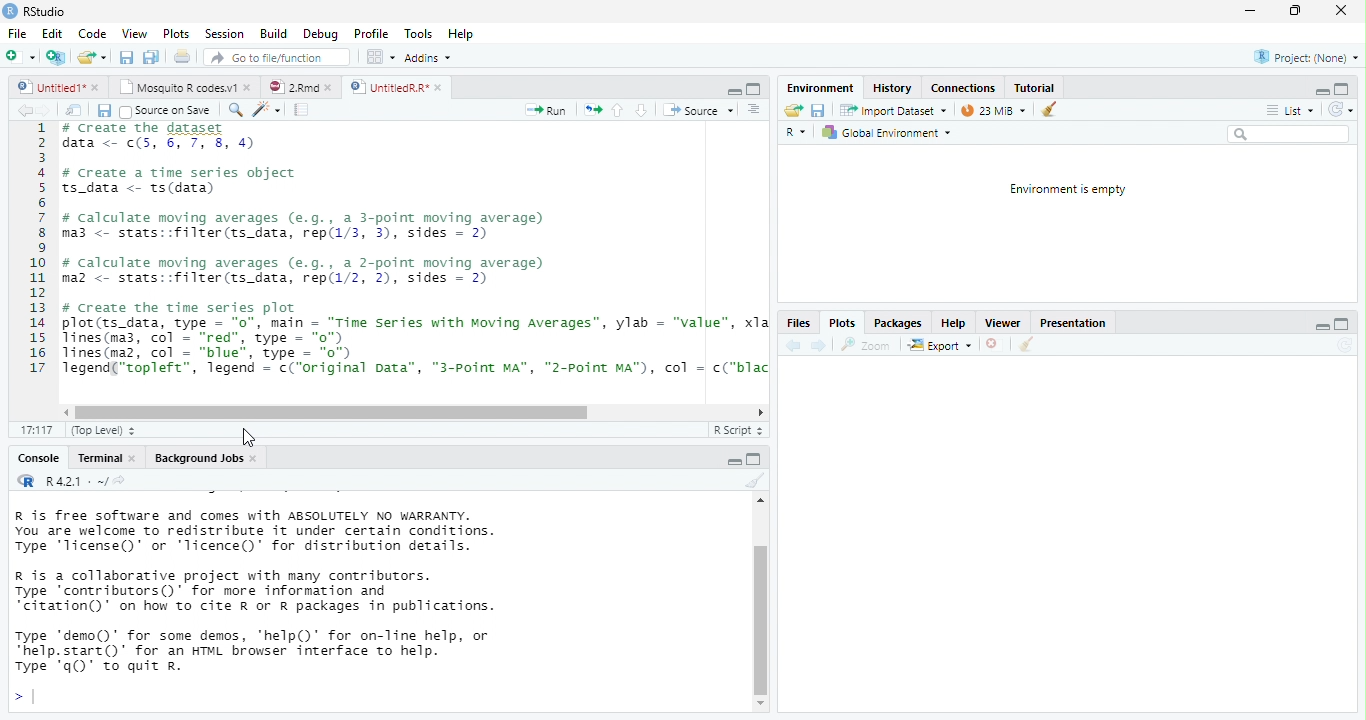 The height and width of the screenshot is (720, 1366). Describe the element at coordinates (183, 56) in the screenshot. I see `print current file` at that location.